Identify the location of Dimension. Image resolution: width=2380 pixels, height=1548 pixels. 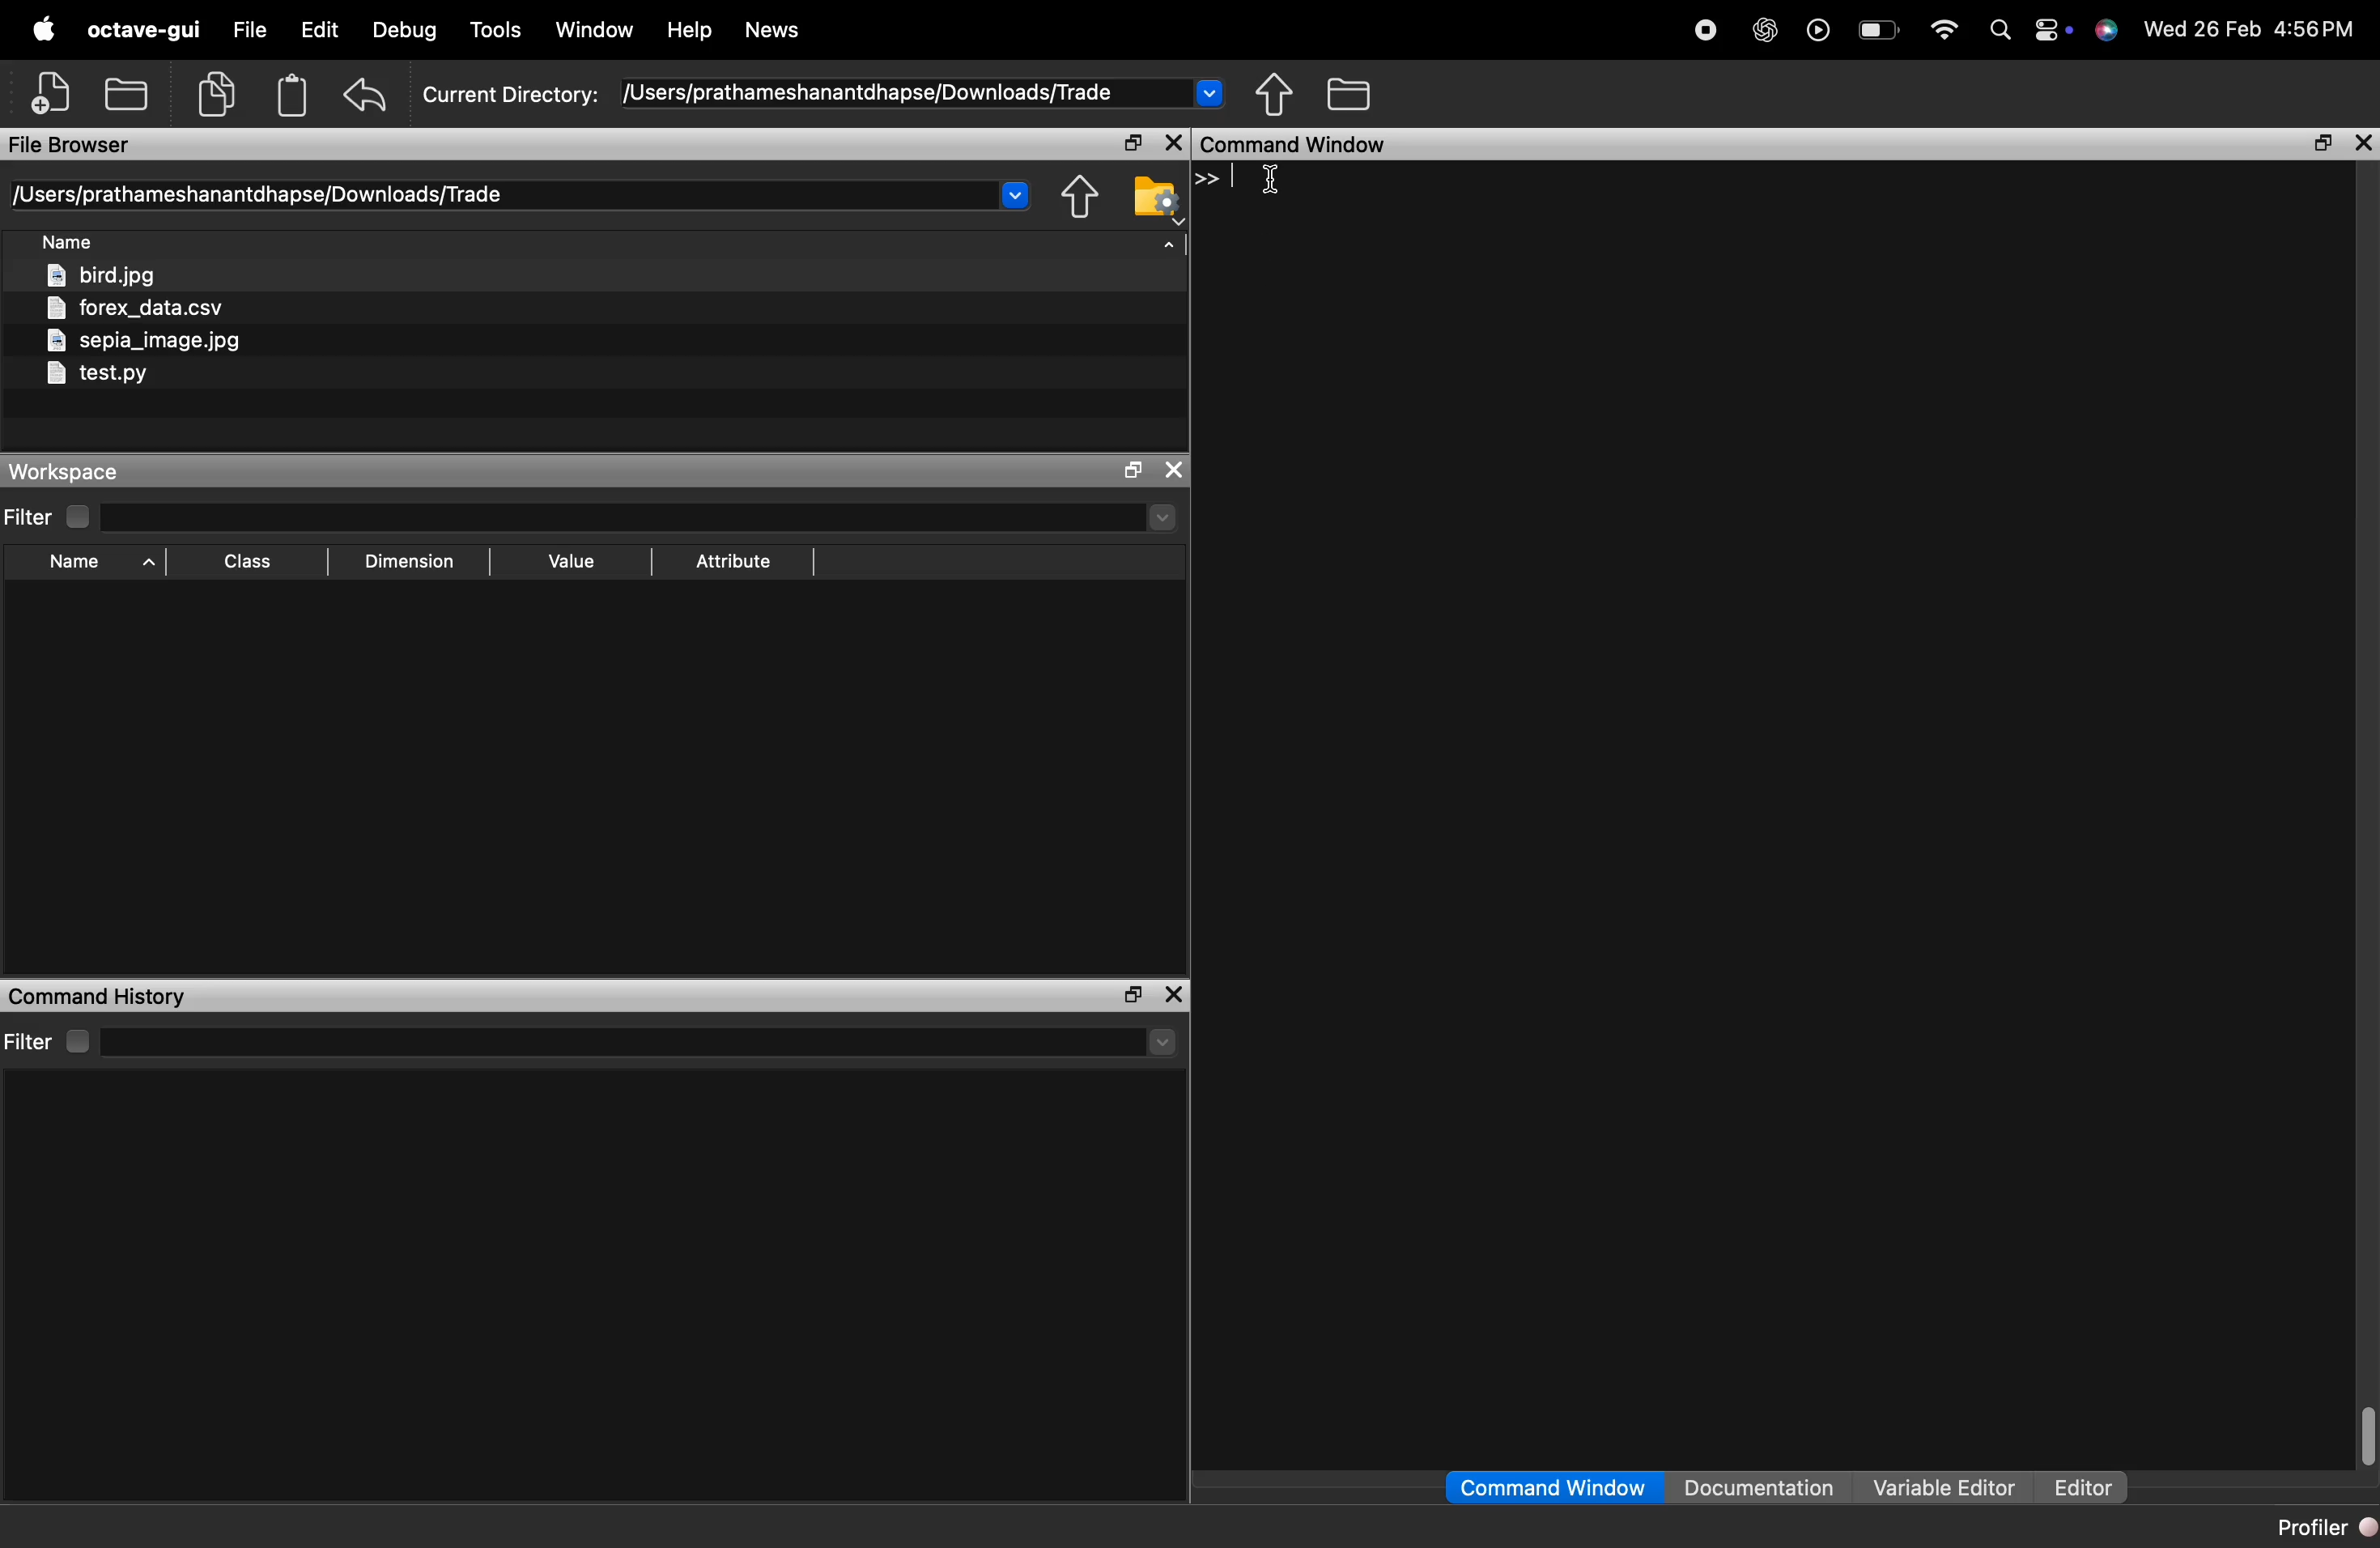
(411, 561).